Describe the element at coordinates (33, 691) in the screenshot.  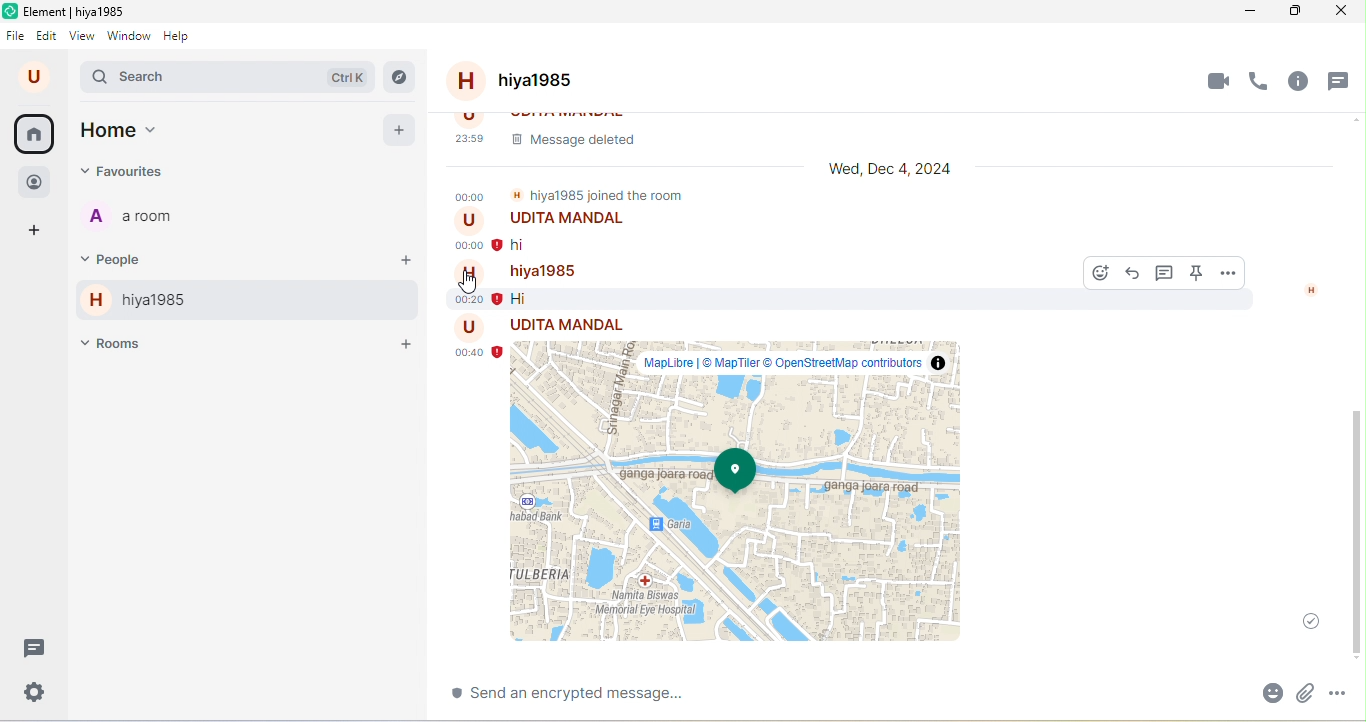
I see `quick settings` at that location.